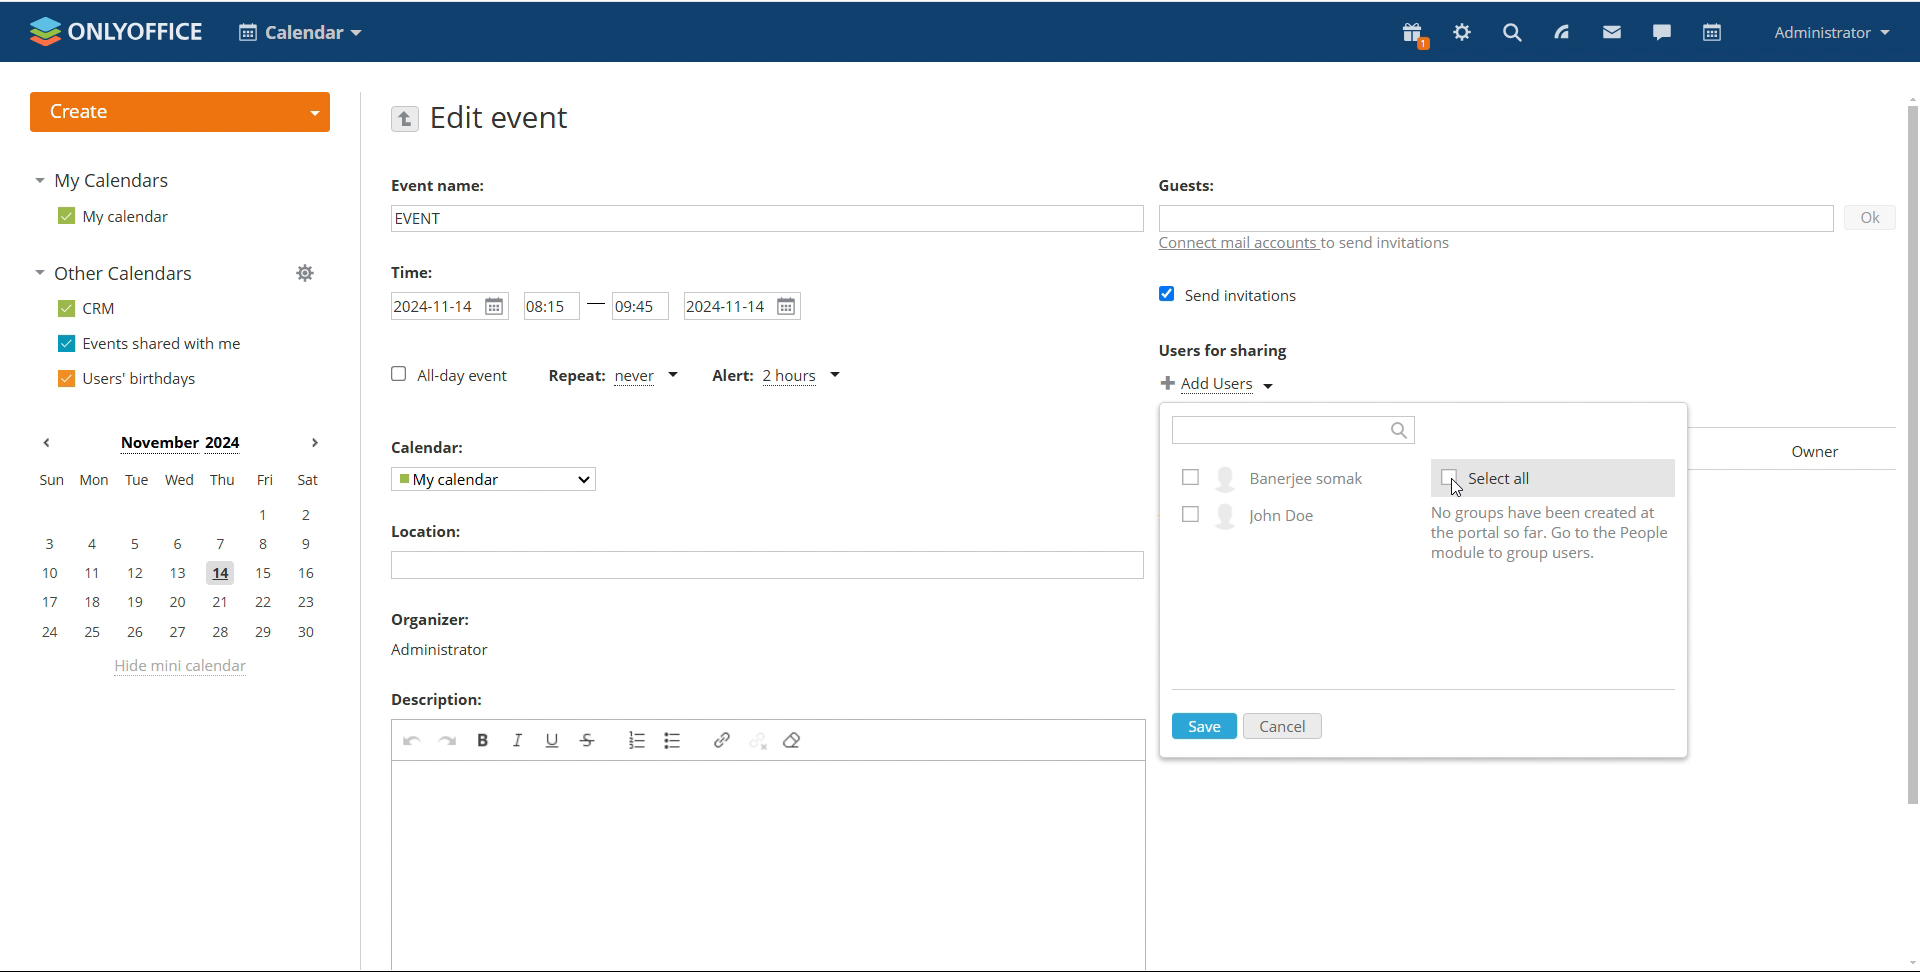  What do you see at coordinates (305, 273) in the screenshot?
I see `manage` at bounding box center [305, 273].